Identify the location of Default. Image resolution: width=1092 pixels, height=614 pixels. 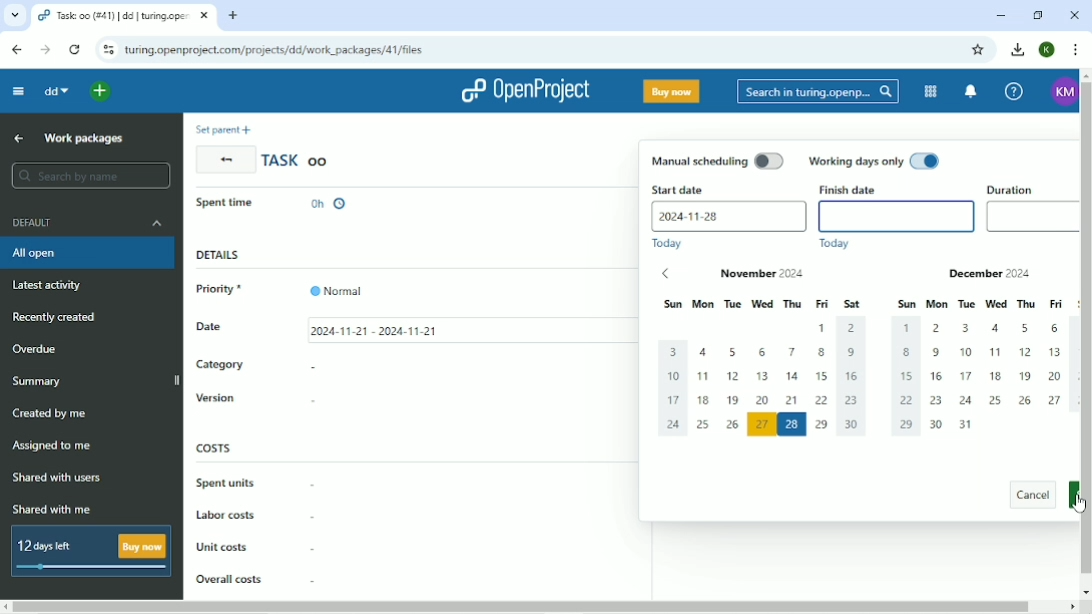
(87, 223).